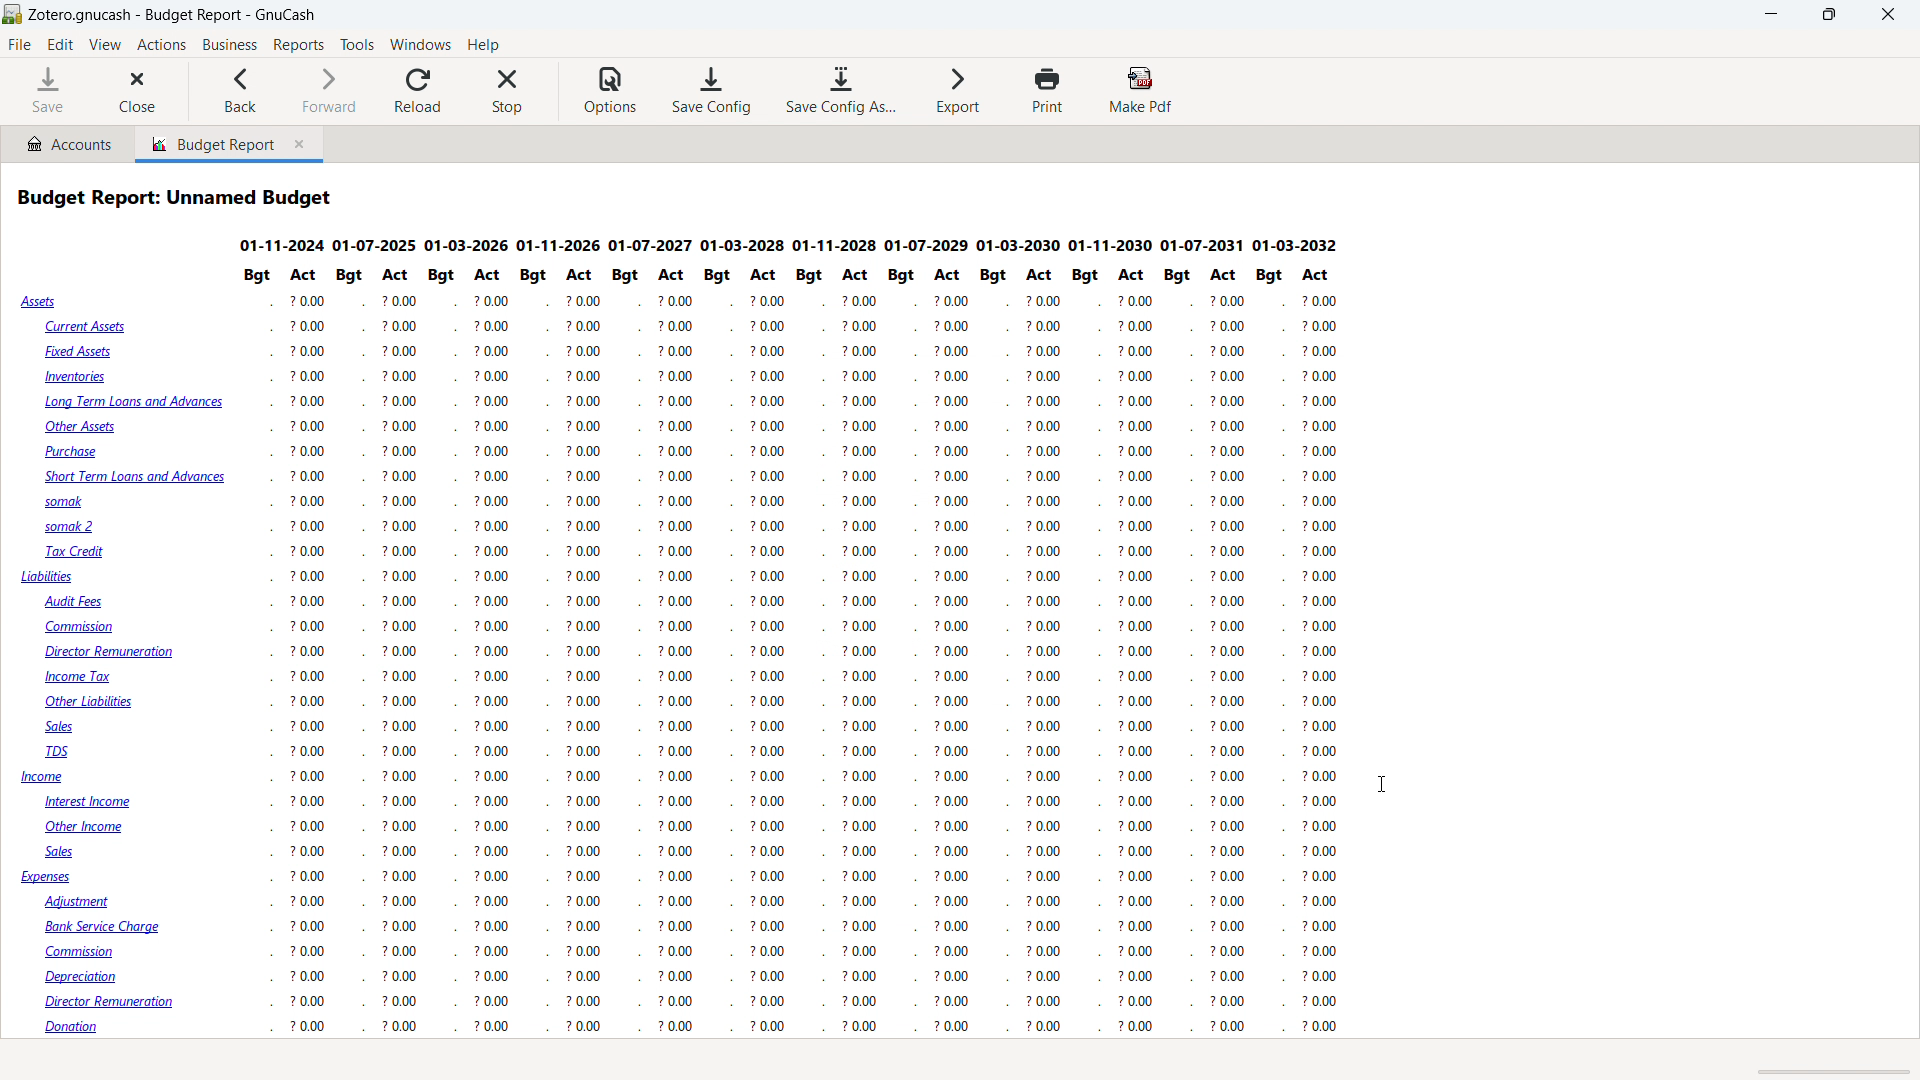  I want to click on stop, so click(508, 91).